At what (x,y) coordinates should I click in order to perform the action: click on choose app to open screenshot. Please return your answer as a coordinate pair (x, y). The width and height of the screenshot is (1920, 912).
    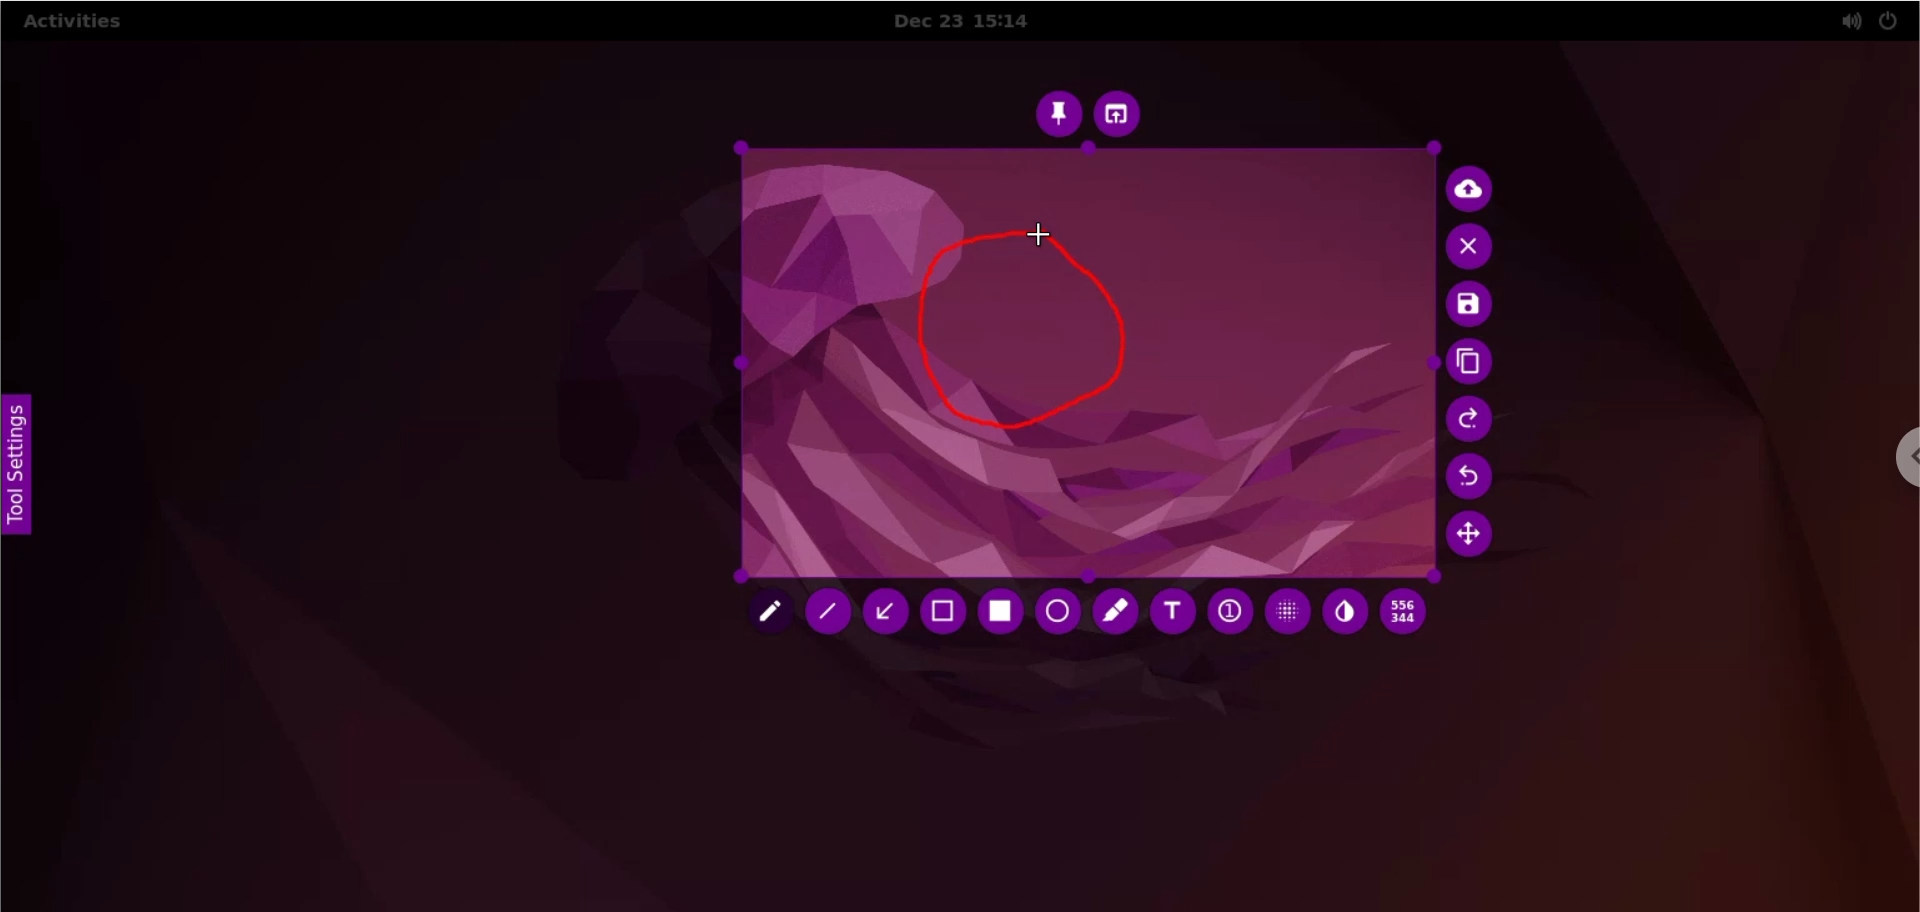
    Looking at the image, I should click on (1127, 114).